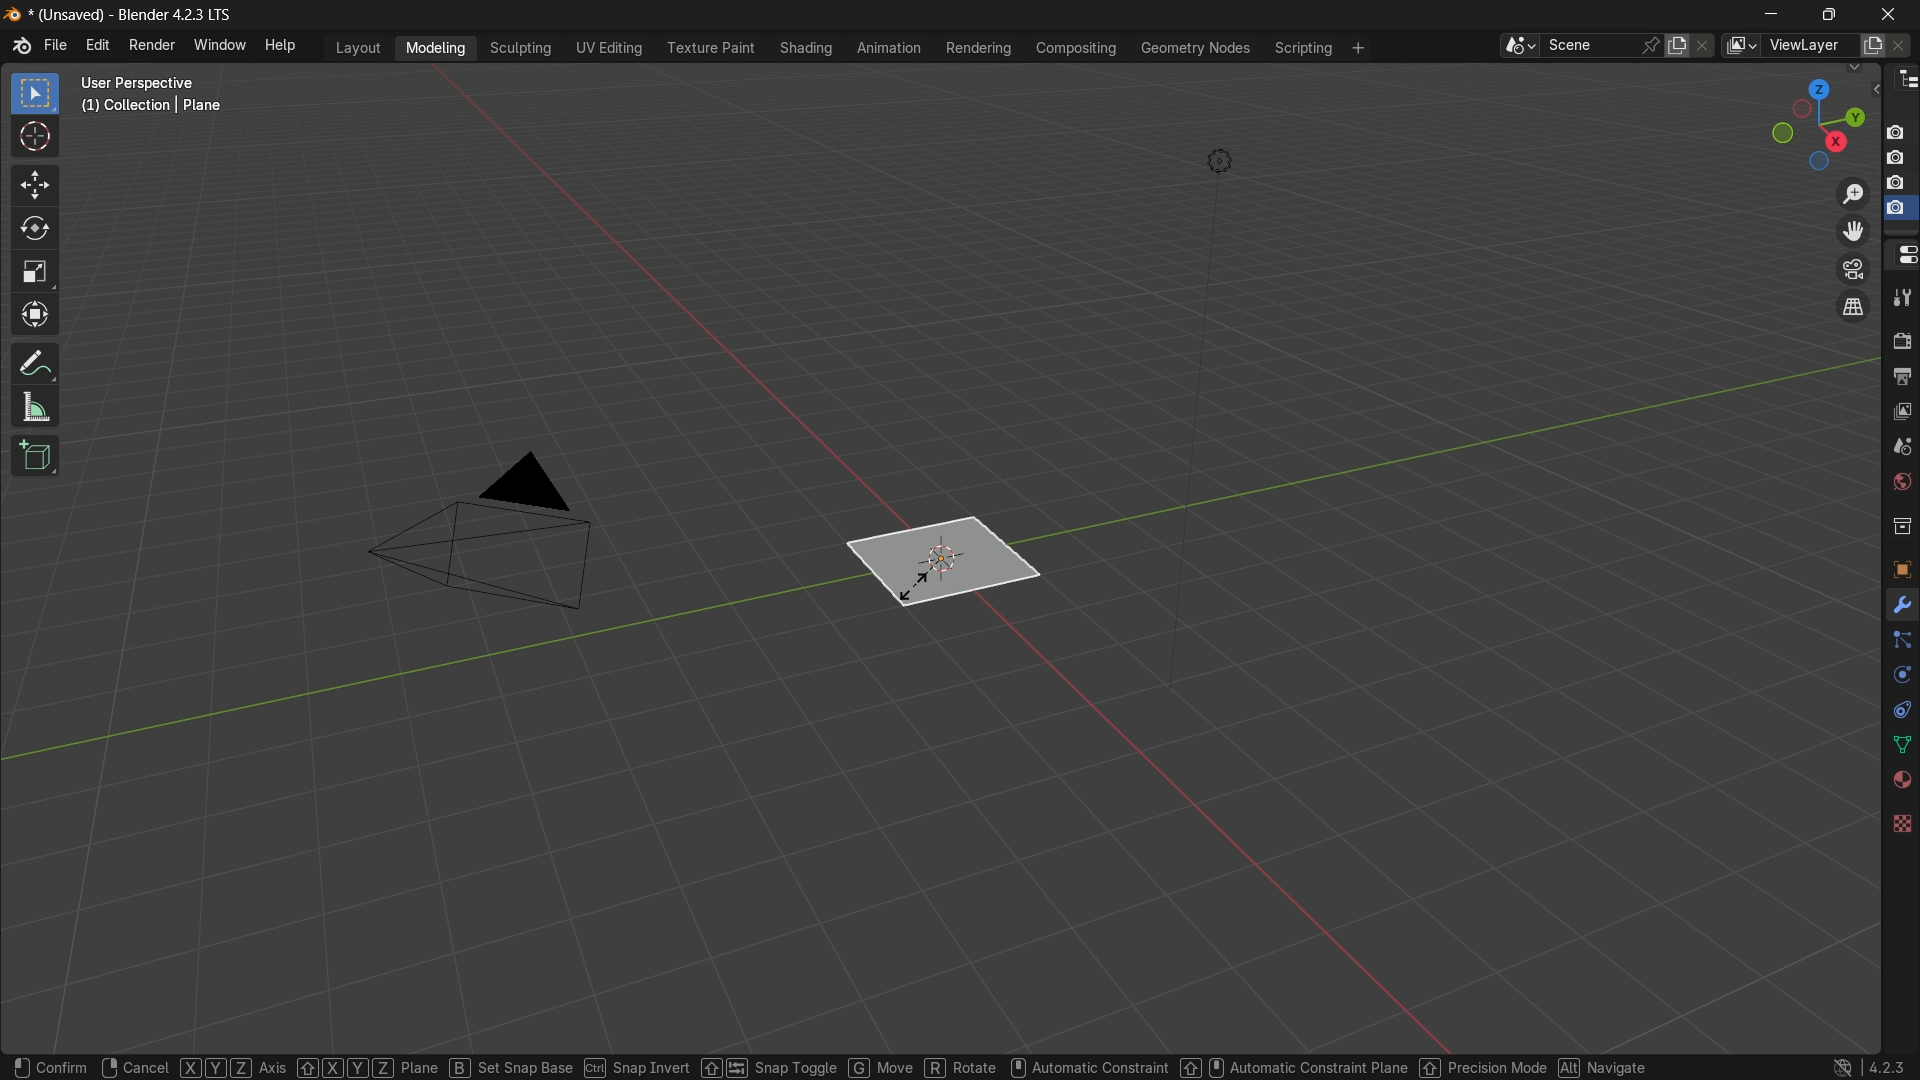 The height and width of the screenshot is (1080, 1920). I want to click on view layer, so click(1900, 410).